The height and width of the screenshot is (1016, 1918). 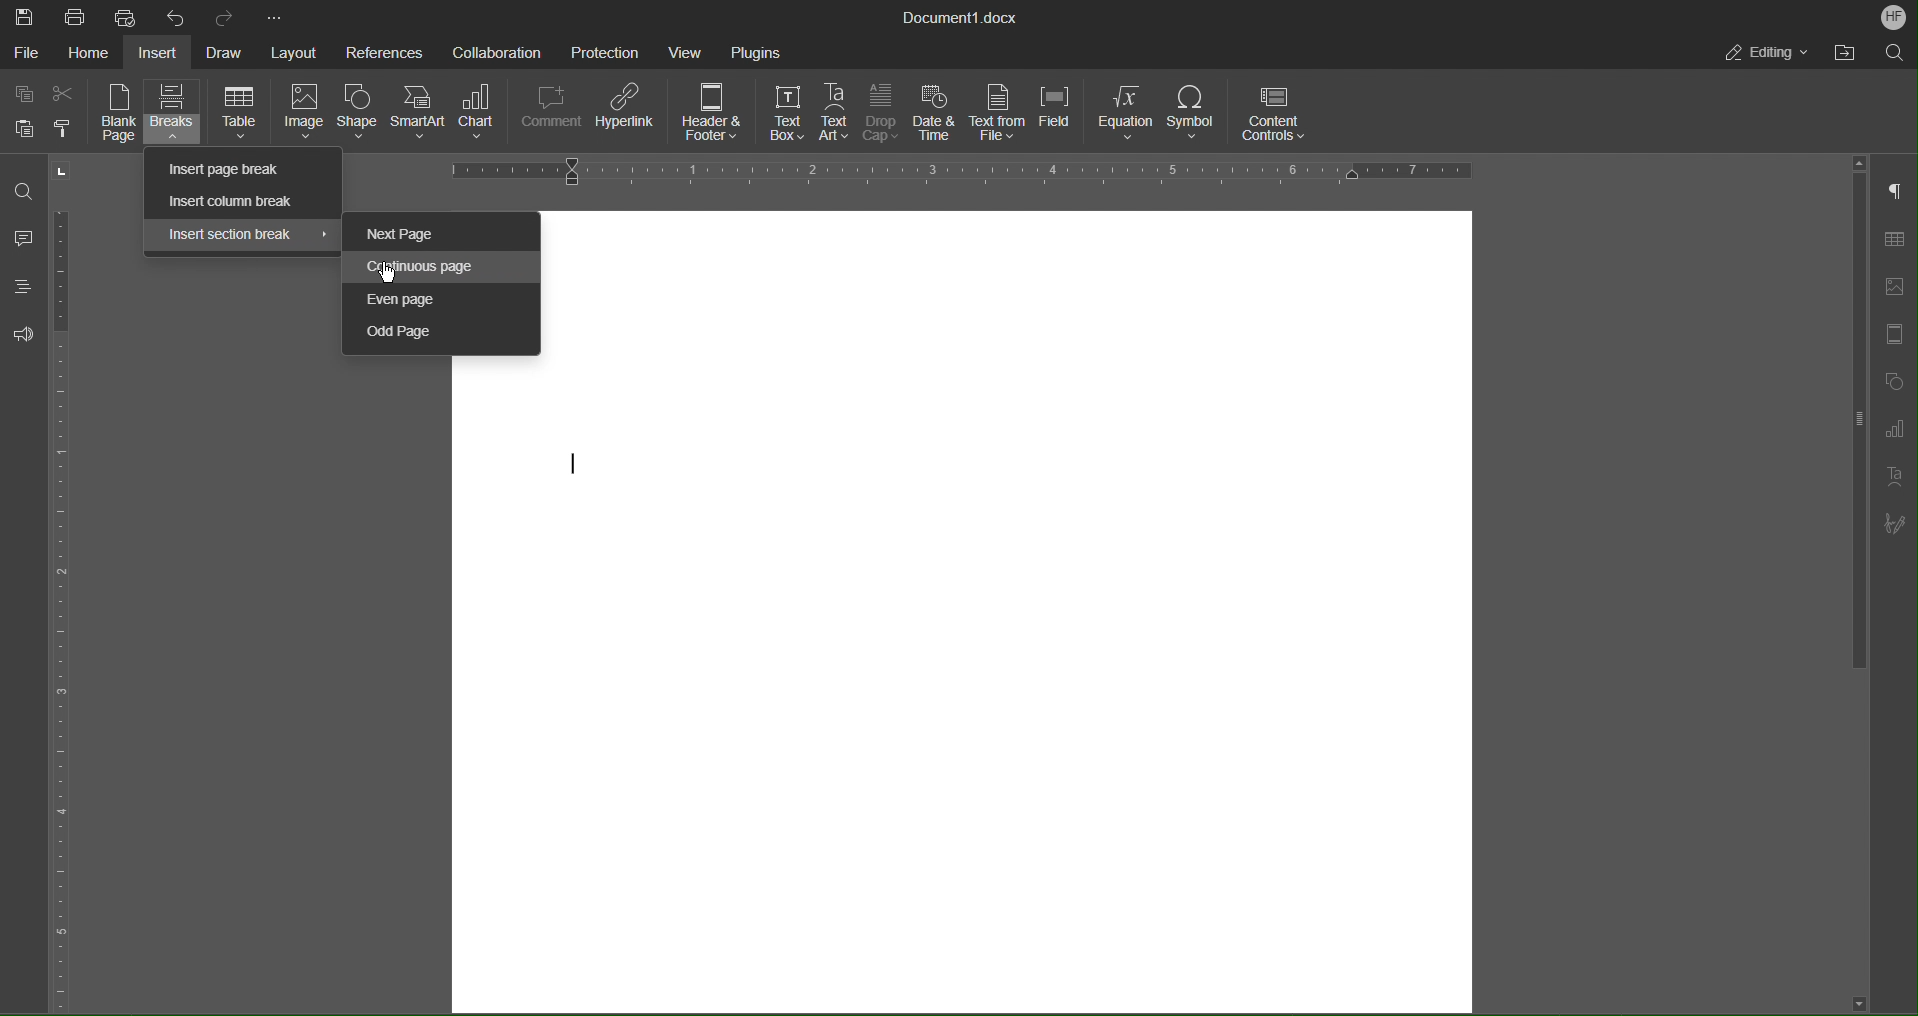 I want to click on View, so click(x=684, y=49).